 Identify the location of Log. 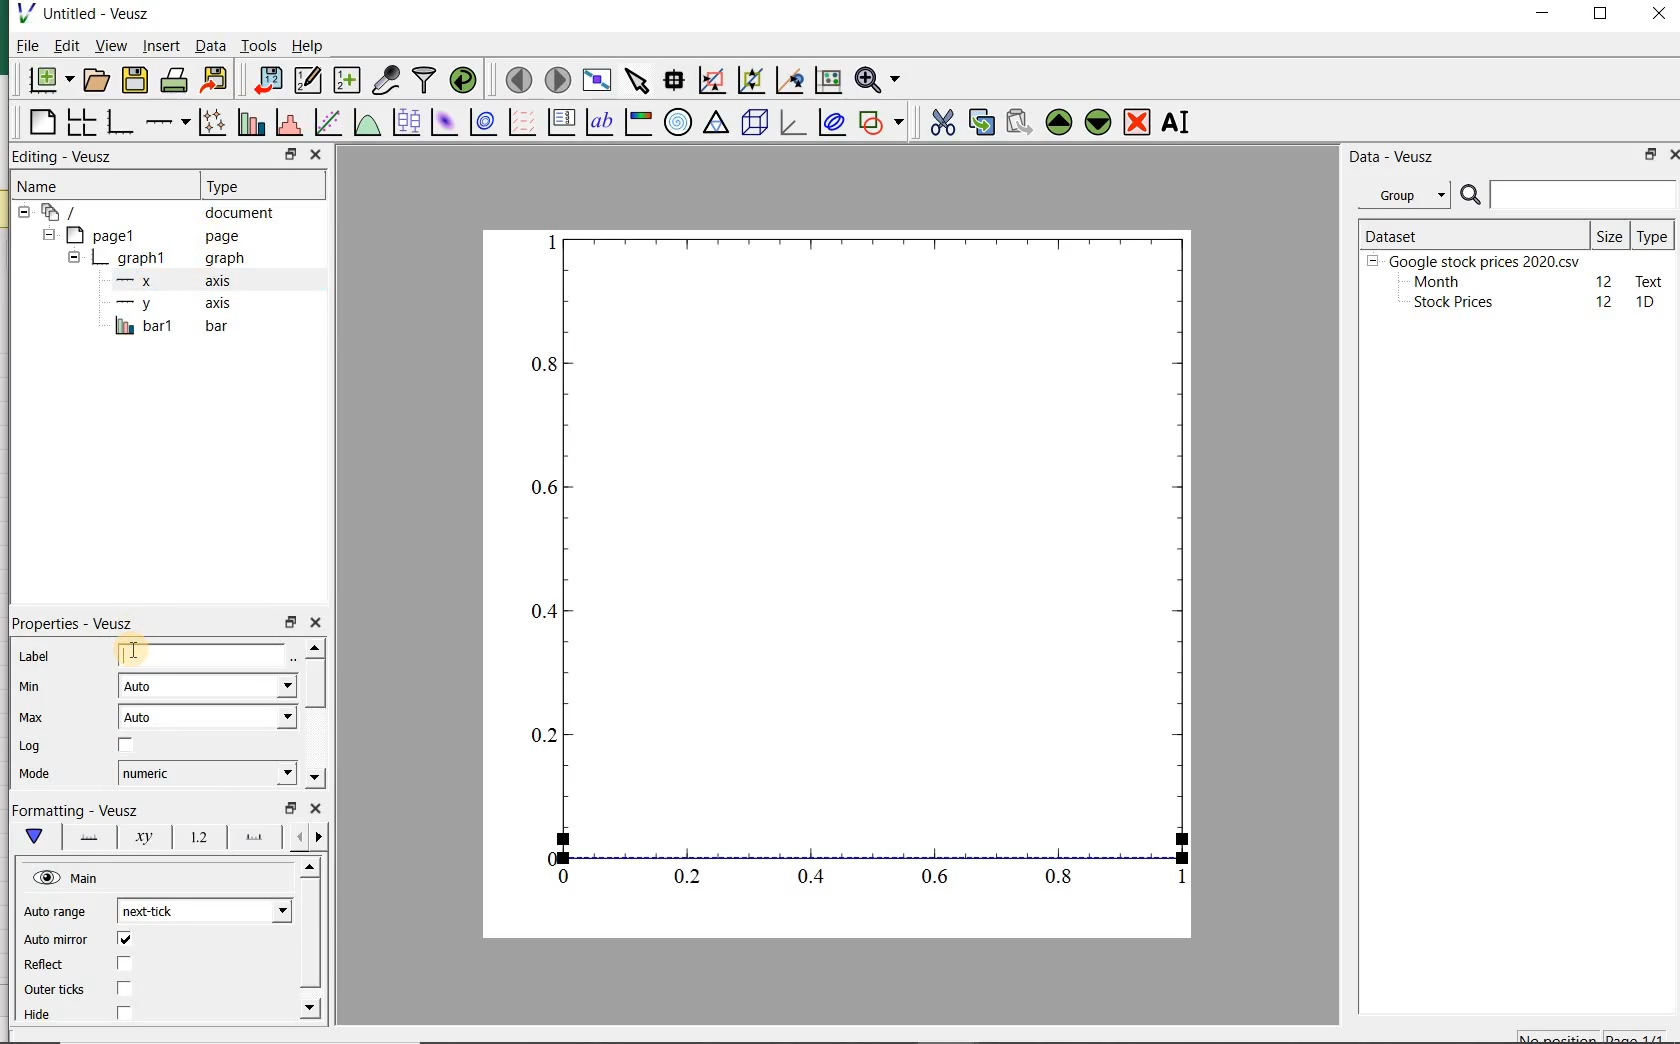
(29, 746).